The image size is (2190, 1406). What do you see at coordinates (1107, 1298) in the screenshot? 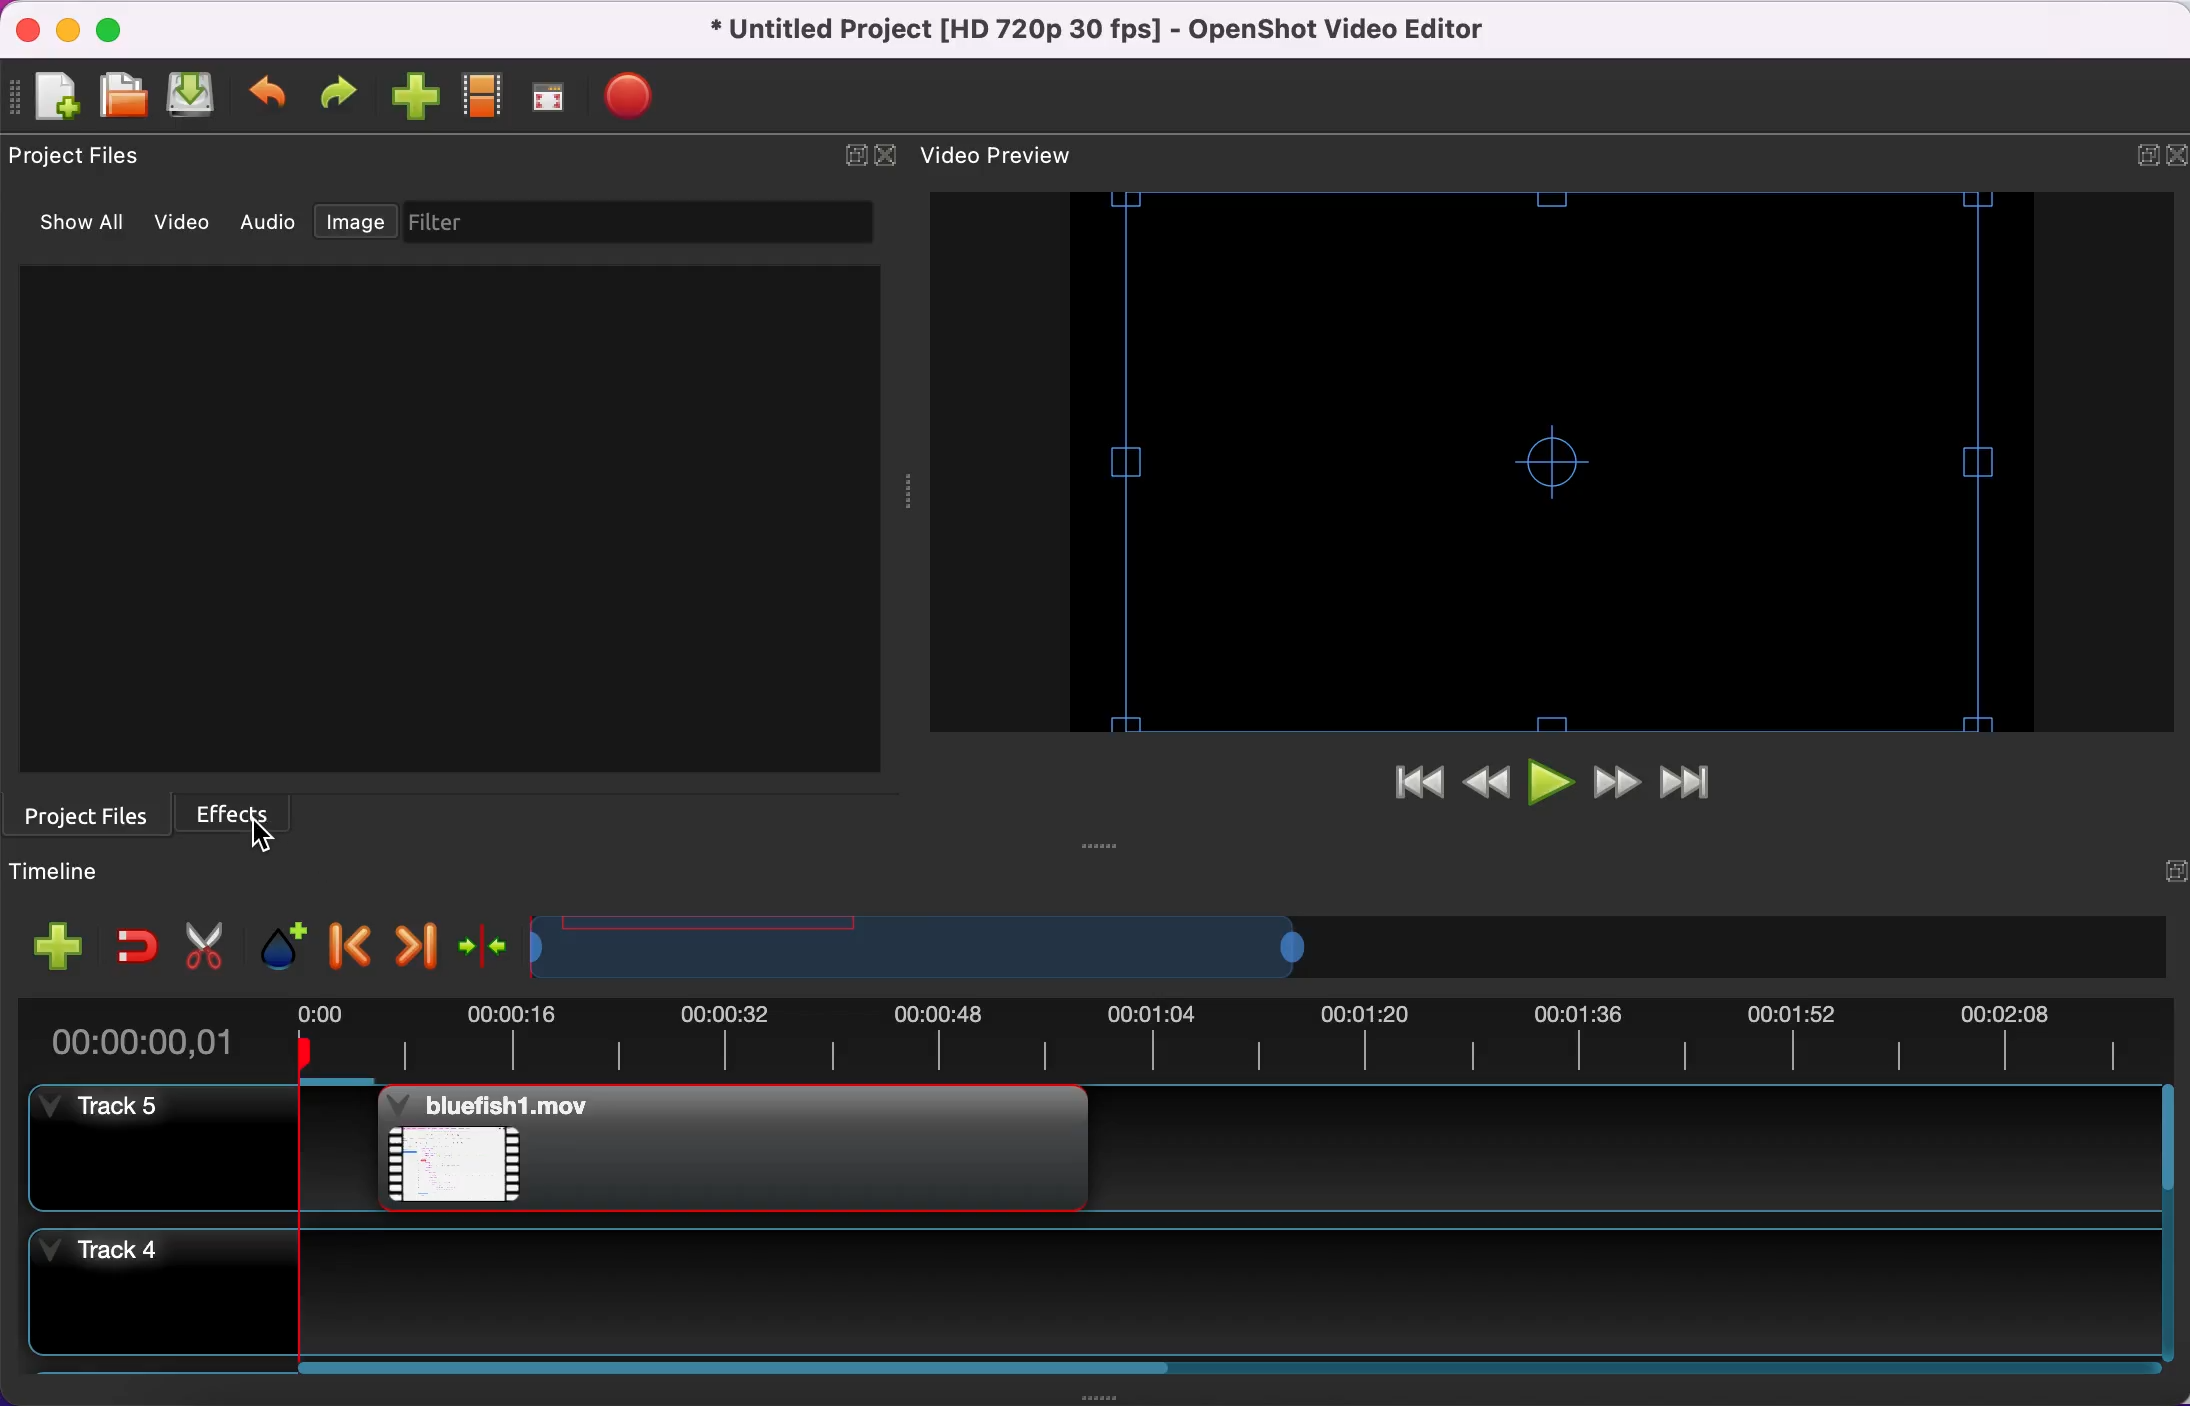
I see `track 4` at bounding box center [1107, 1298].